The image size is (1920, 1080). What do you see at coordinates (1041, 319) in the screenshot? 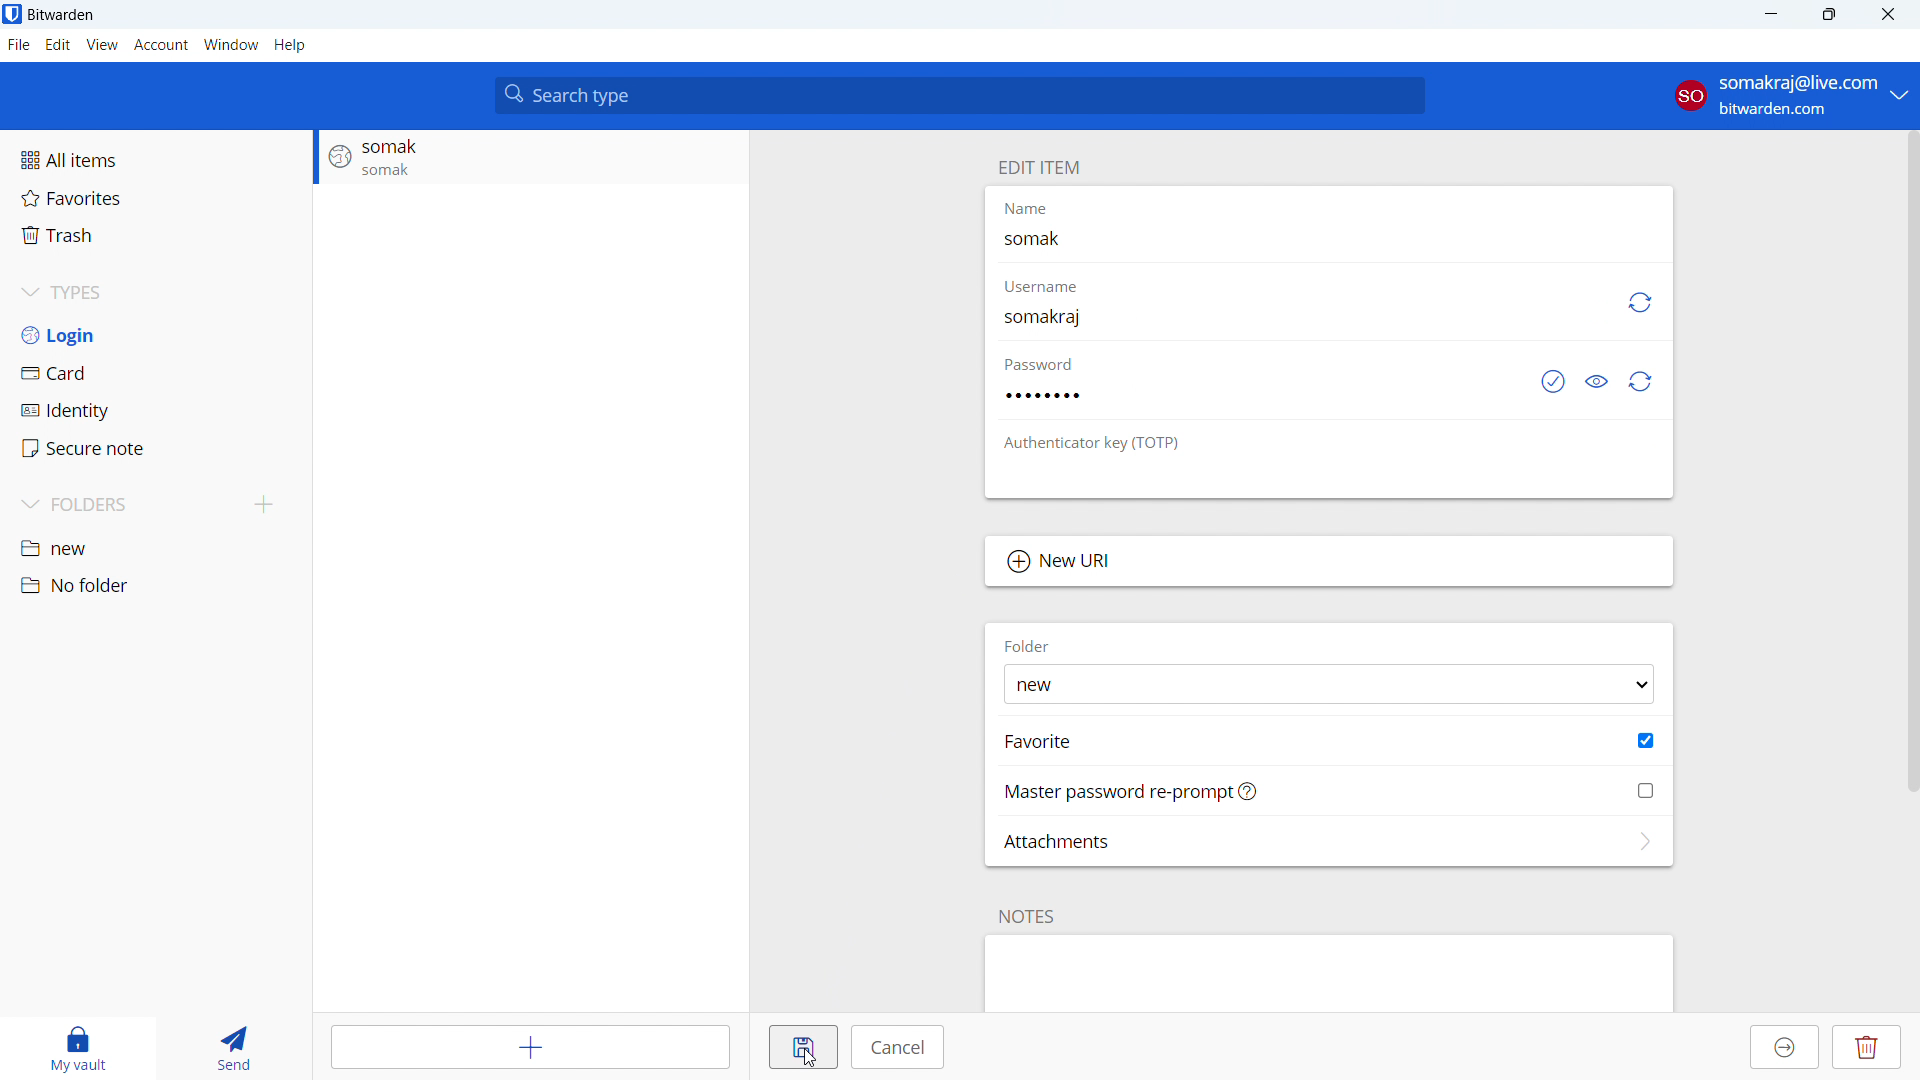
I see `edited username` at bounding box center [1041, 319].